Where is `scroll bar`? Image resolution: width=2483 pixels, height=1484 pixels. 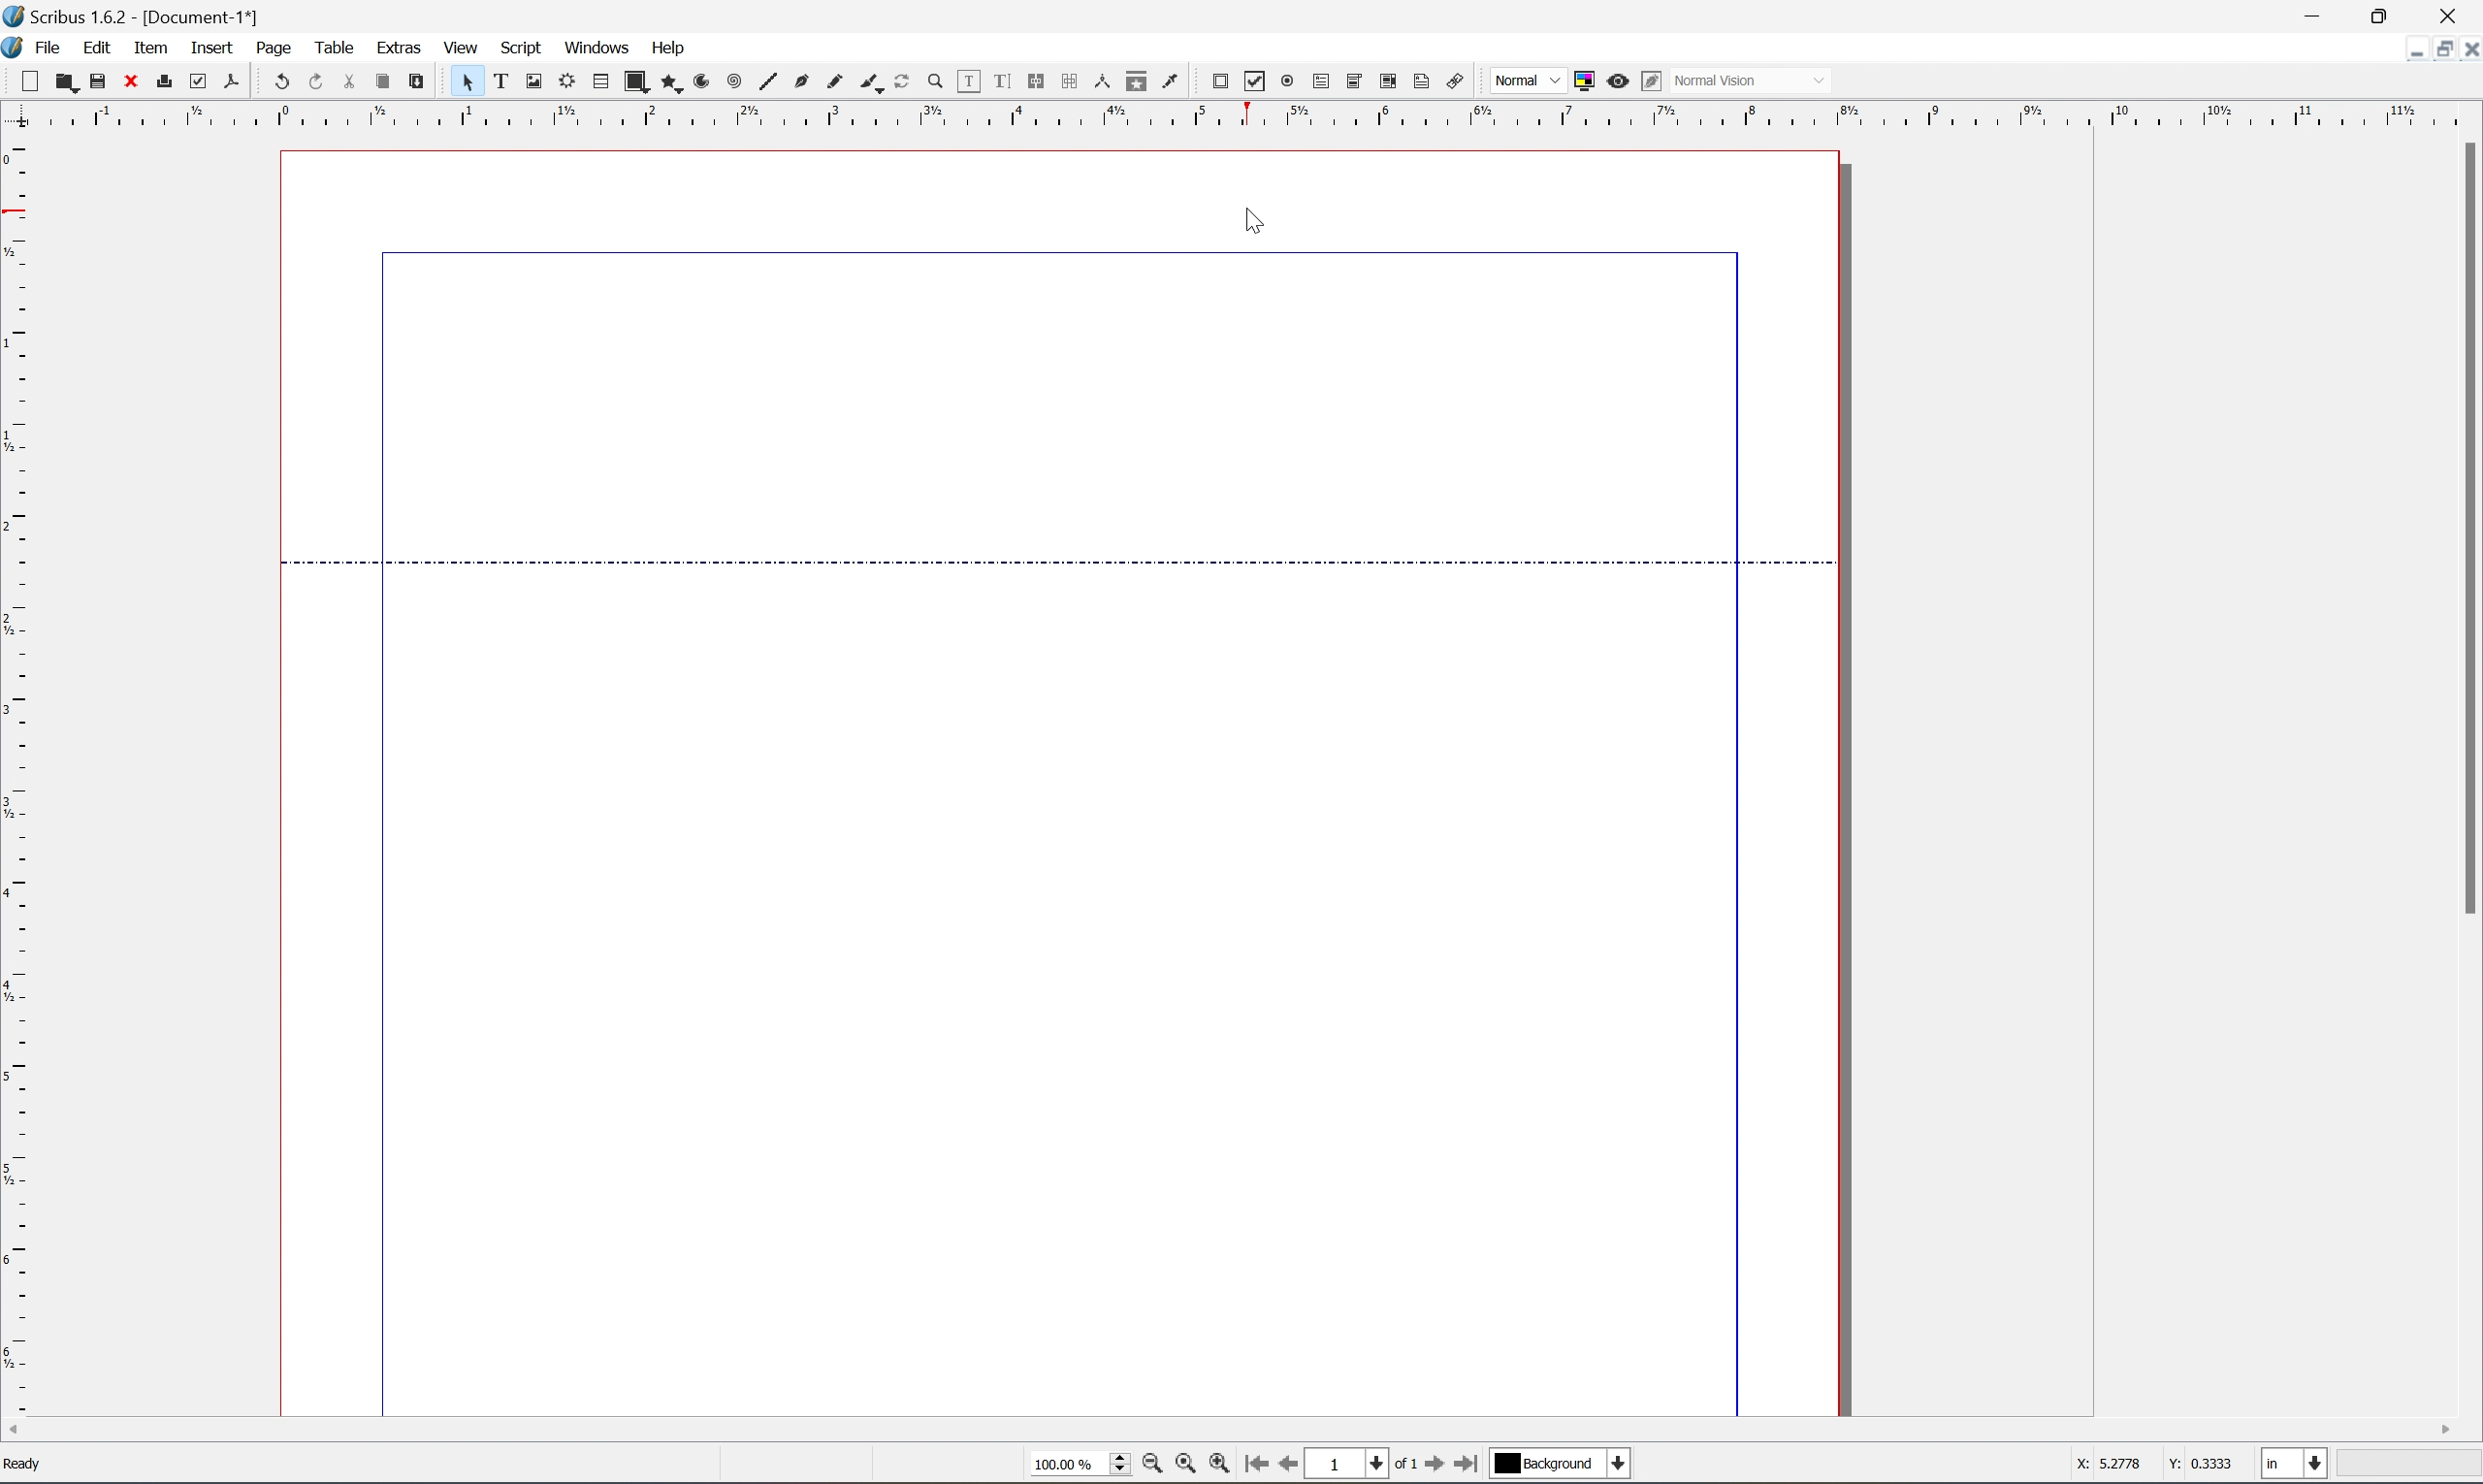 scroll bar is located at coordinates (1228, 1431).